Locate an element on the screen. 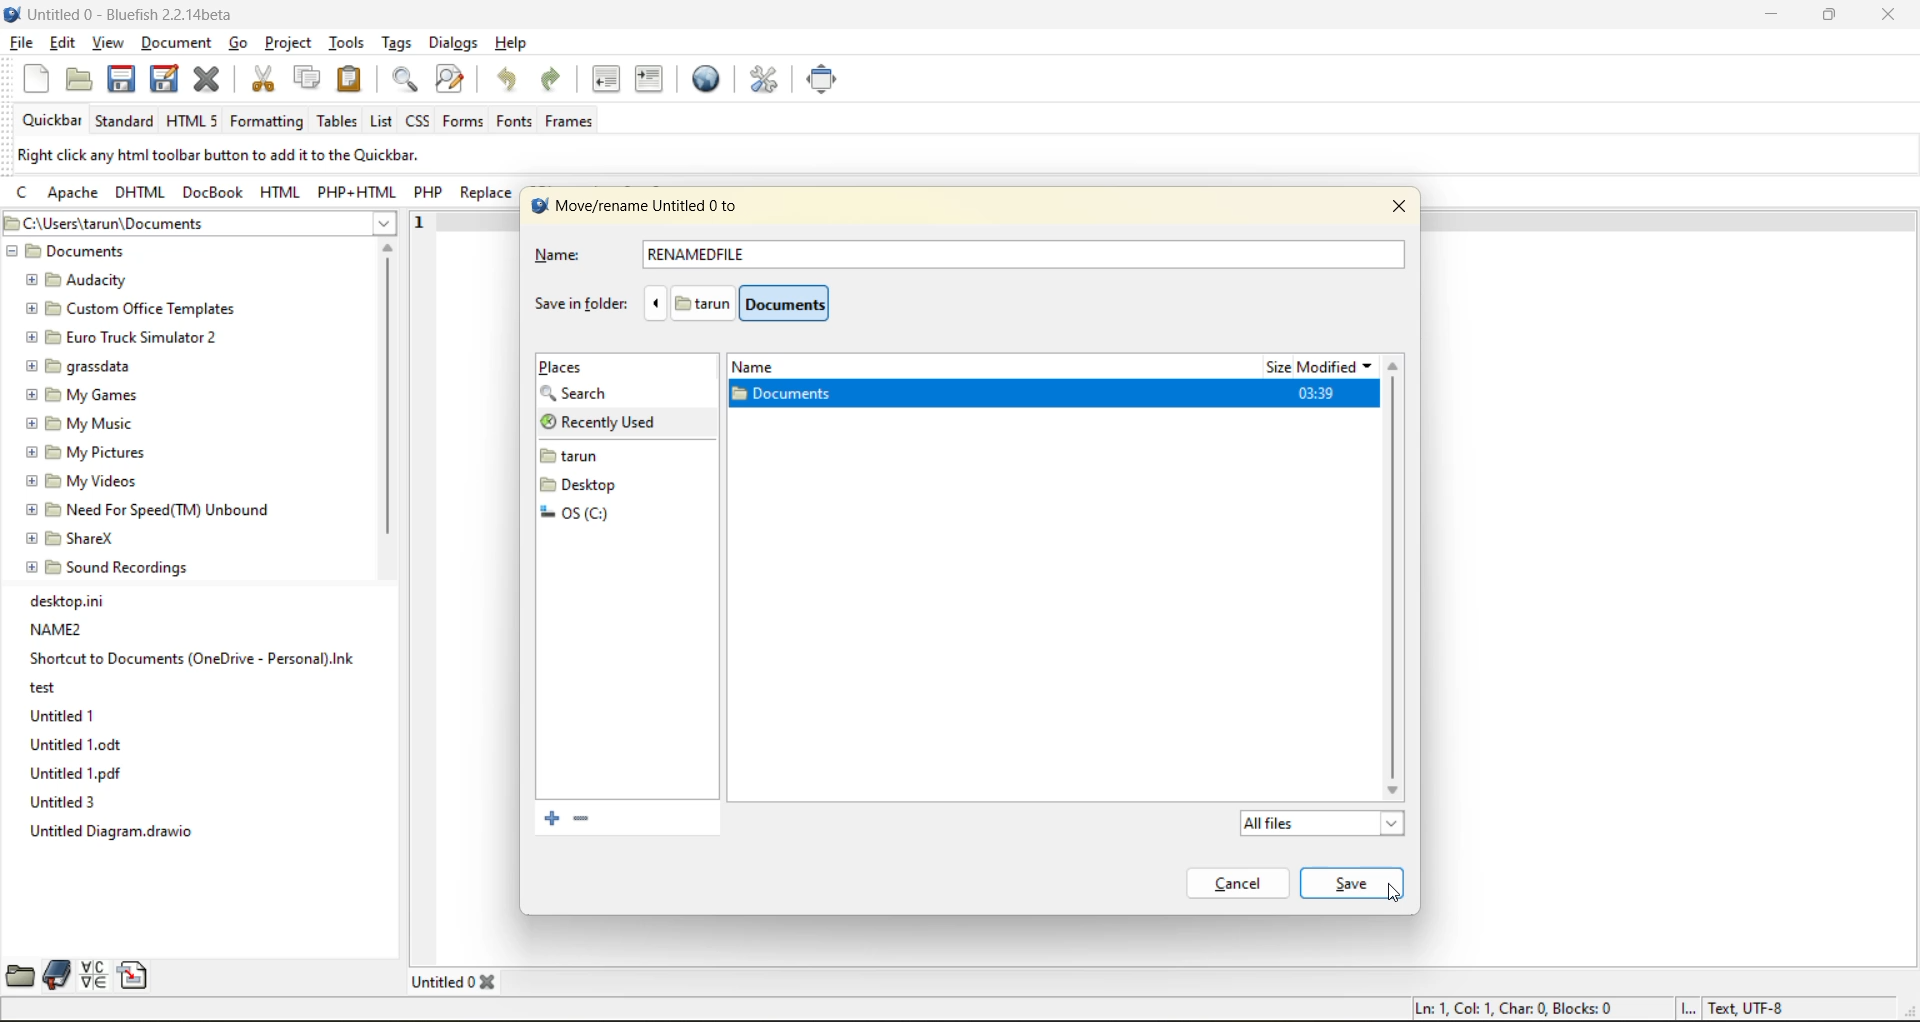  file location is located at coordinates (179, 223).